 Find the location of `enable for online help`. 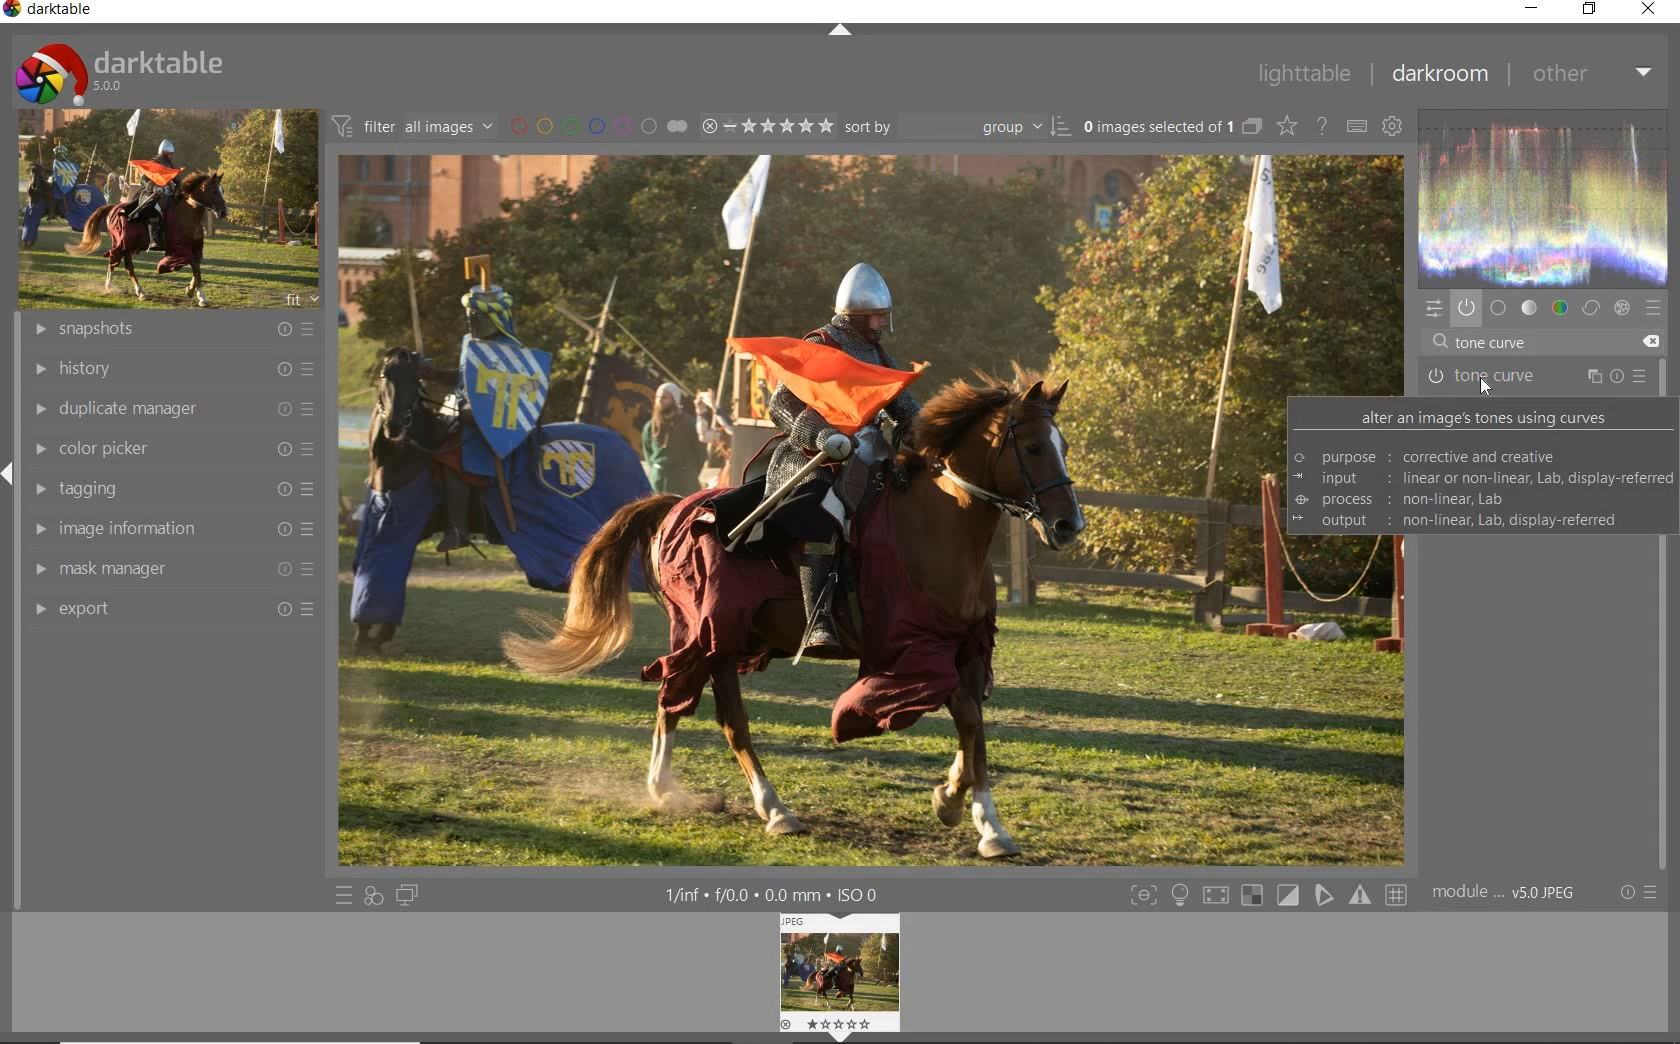

enable for online help is located at coordinates (1322, 129).